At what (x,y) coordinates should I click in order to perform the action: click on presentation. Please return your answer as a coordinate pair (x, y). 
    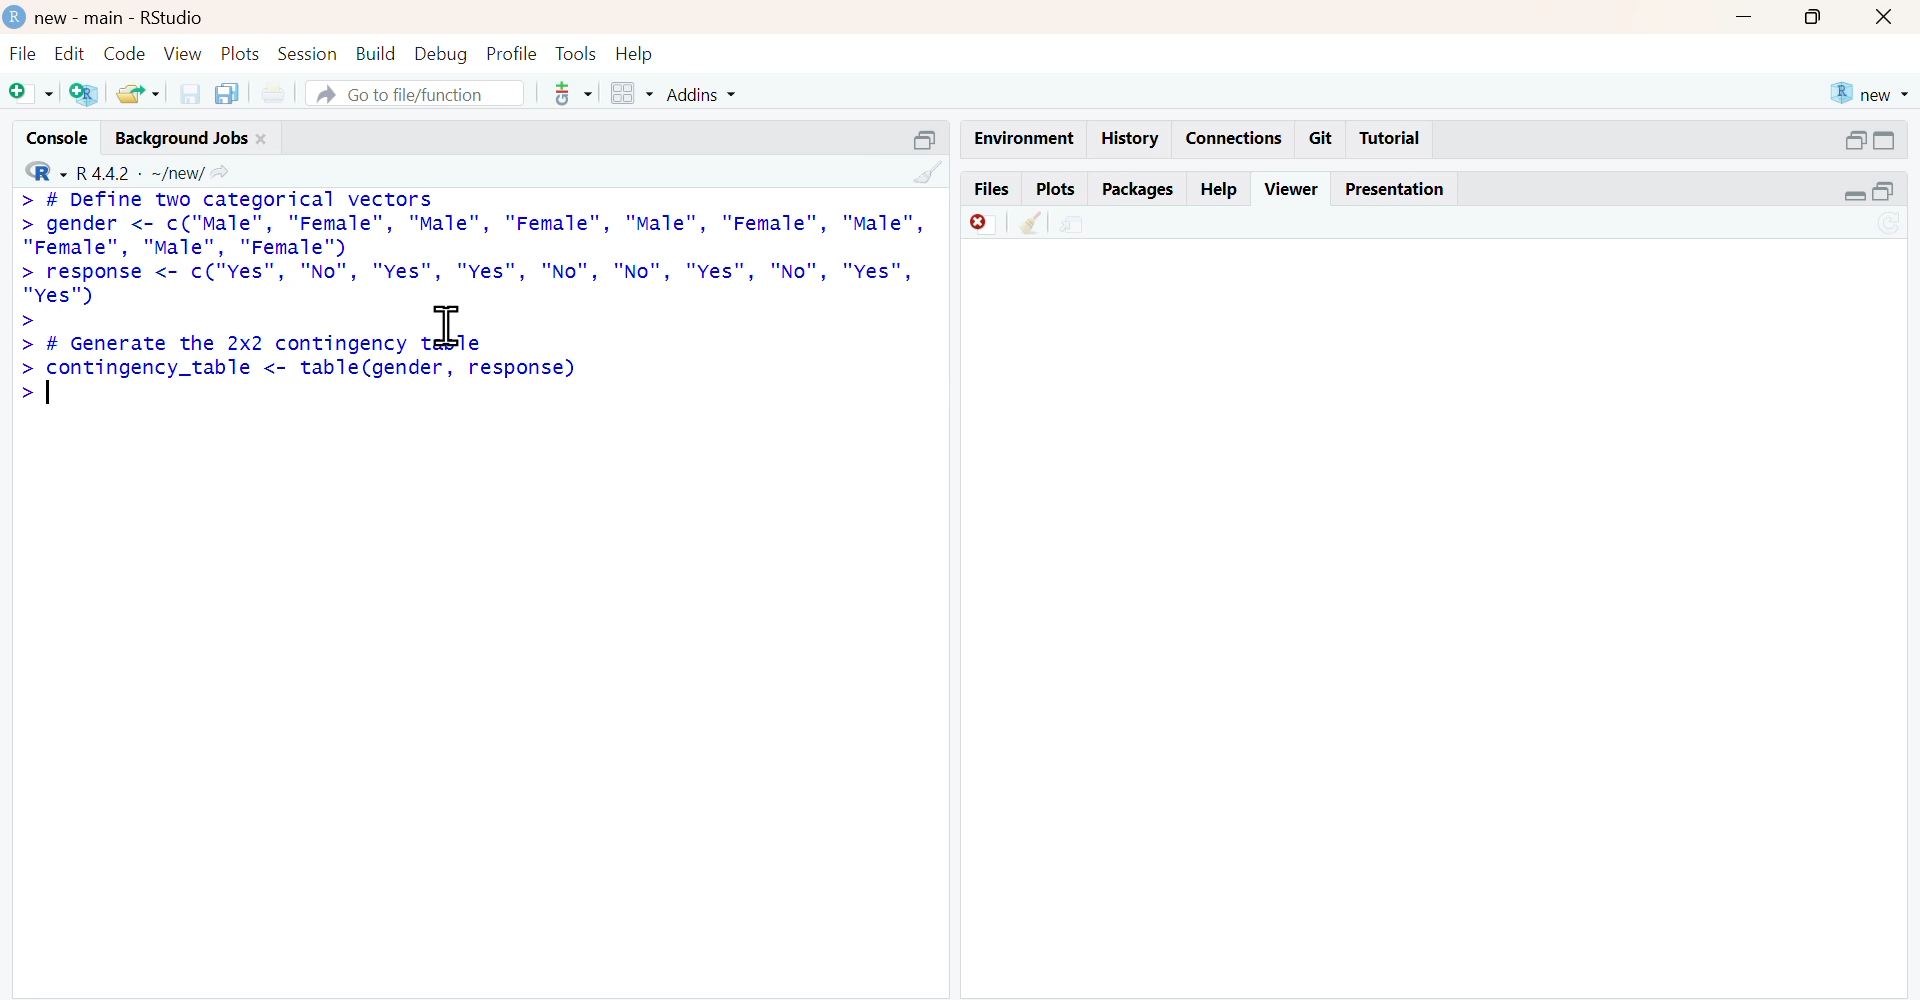
    Looking at the image, I should click on (1400, 191).